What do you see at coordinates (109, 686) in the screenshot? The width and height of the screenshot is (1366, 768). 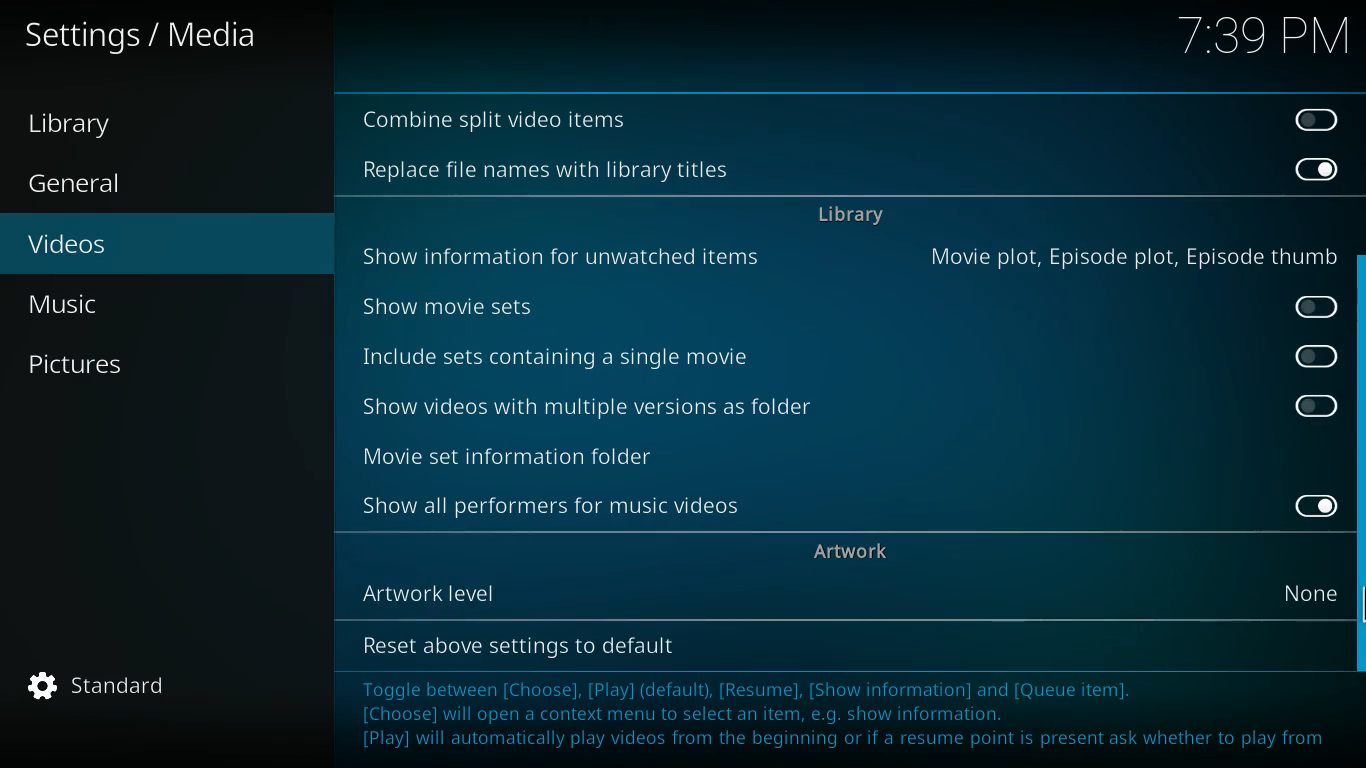 I see `standard` at bounding box center [109, 686].